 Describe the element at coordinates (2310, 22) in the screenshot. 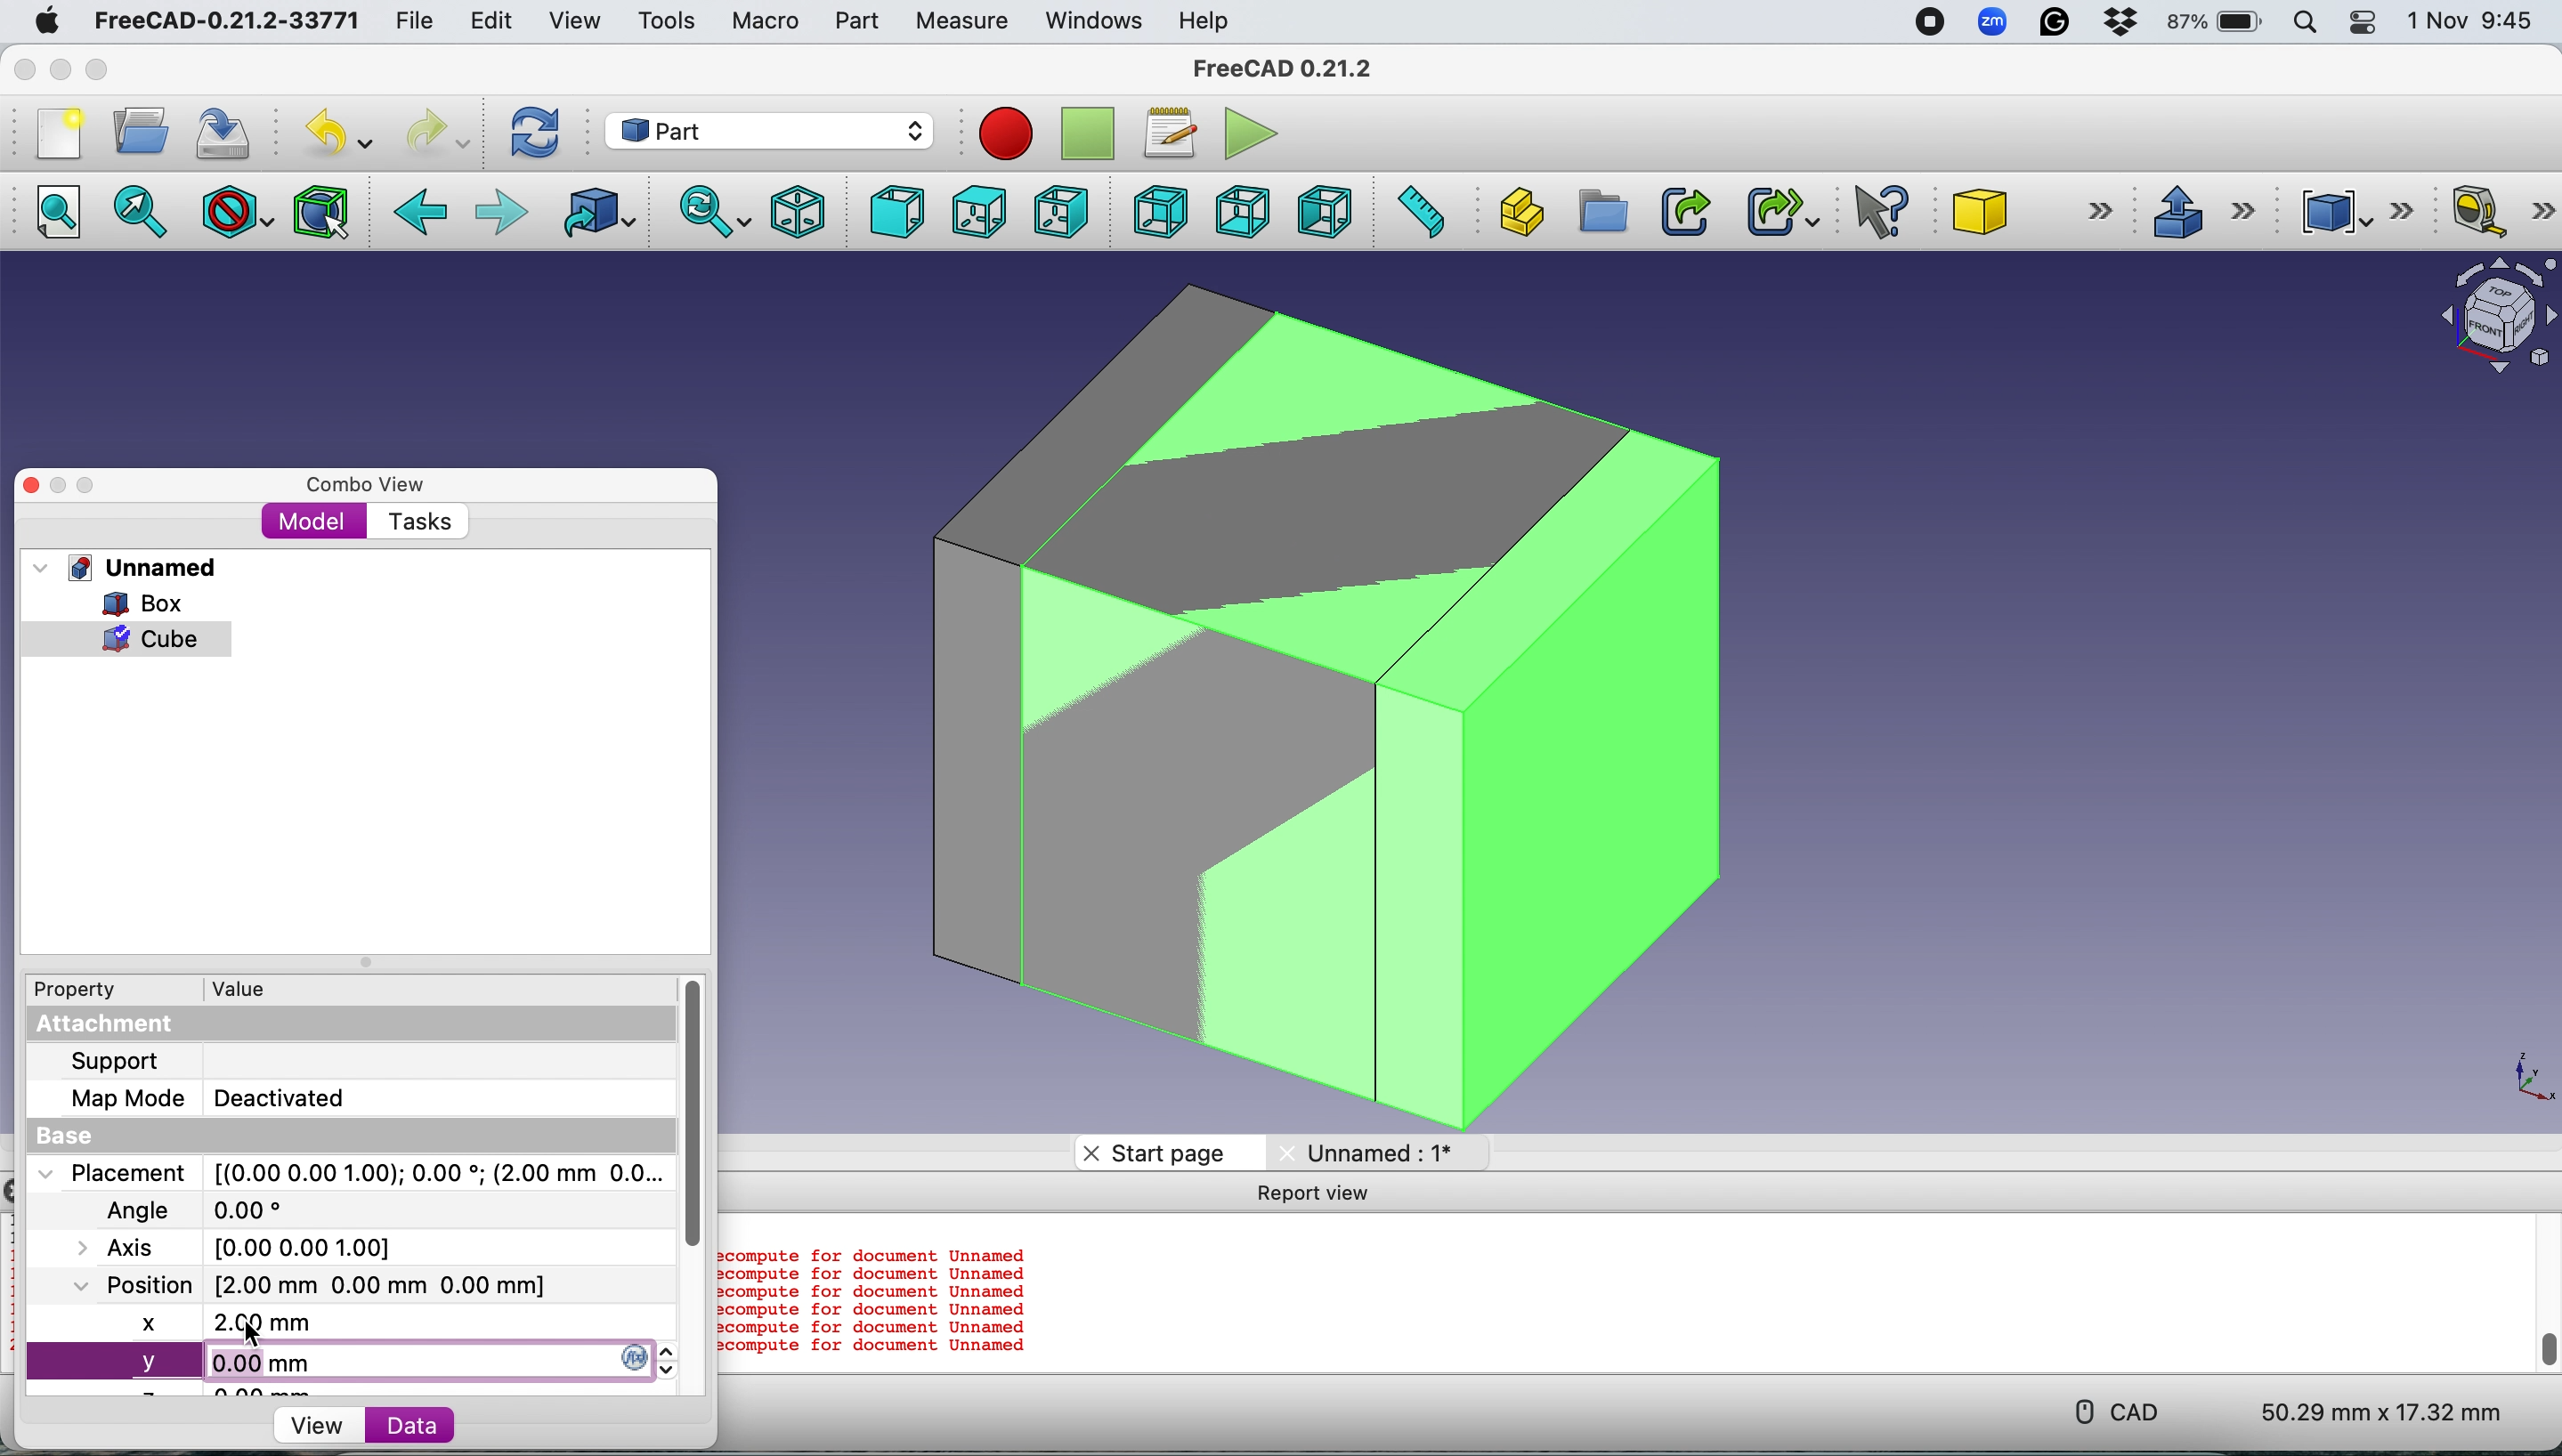

I see `Spotlight search` at that location.